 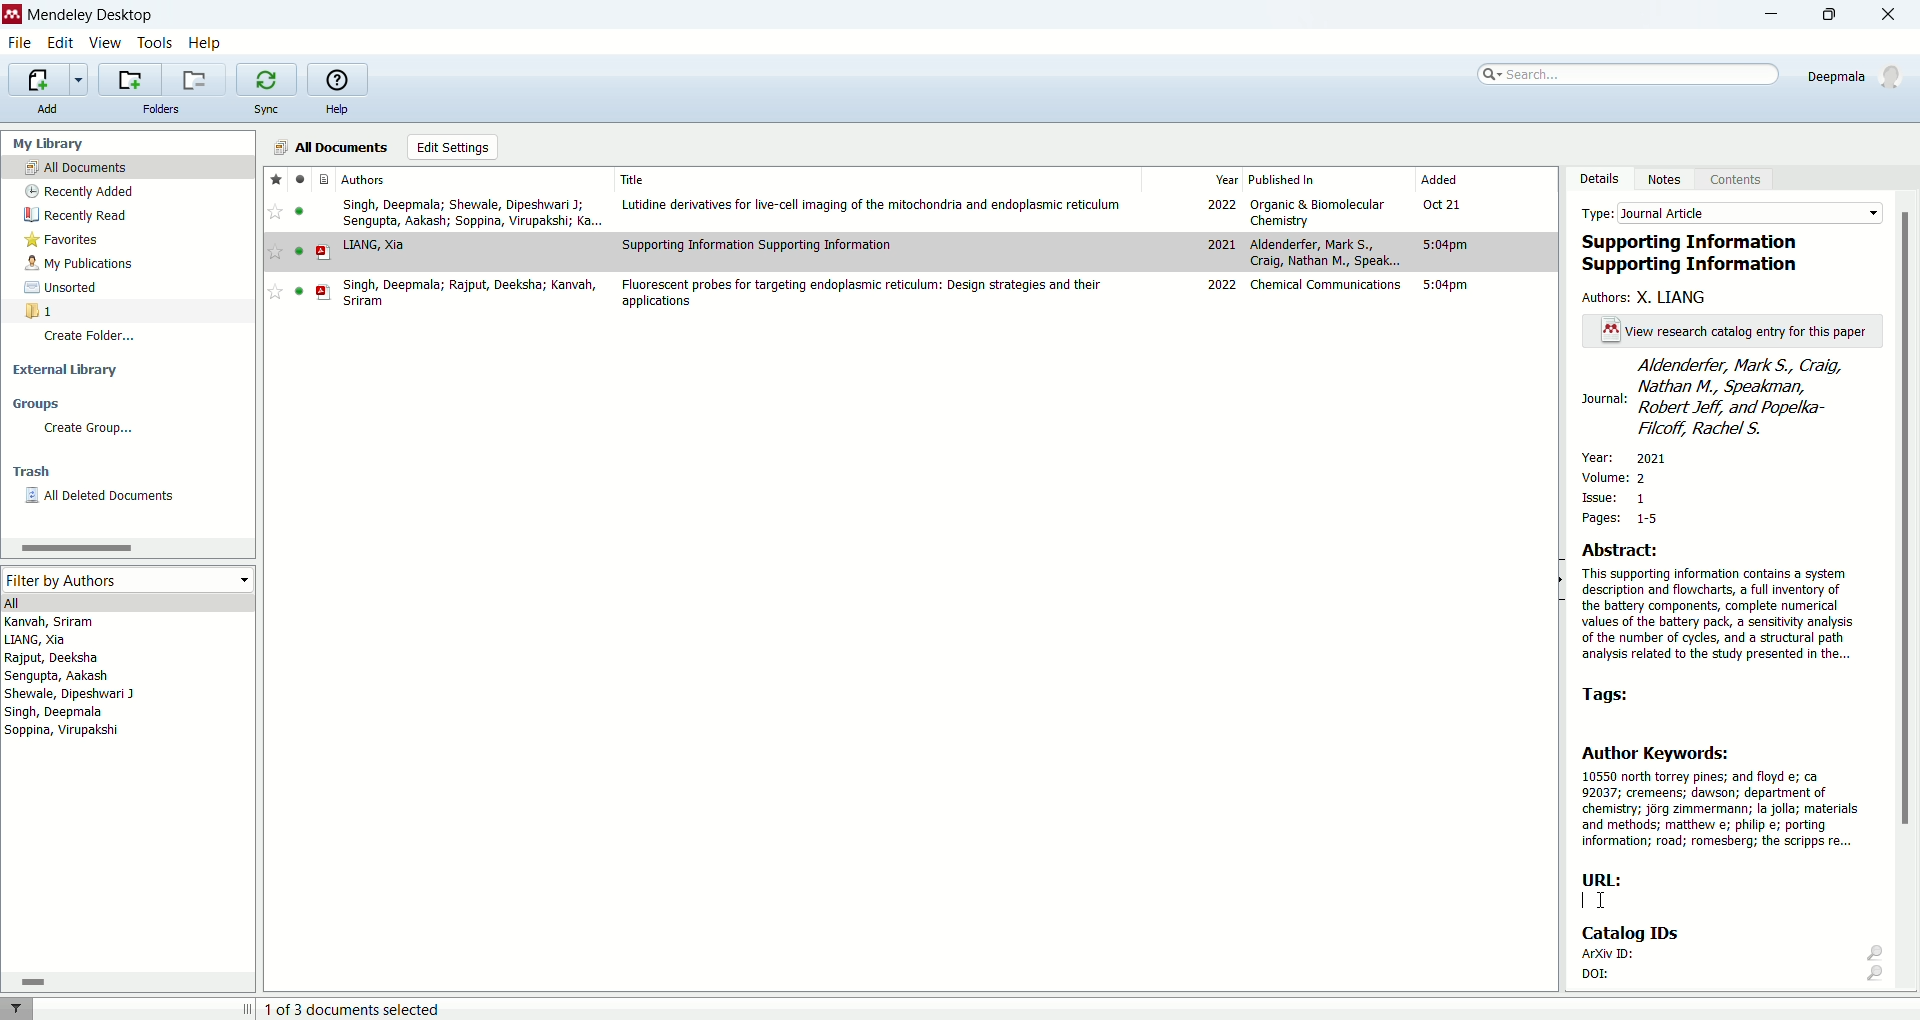 I want to click on document type, so click(x=323, y=178).